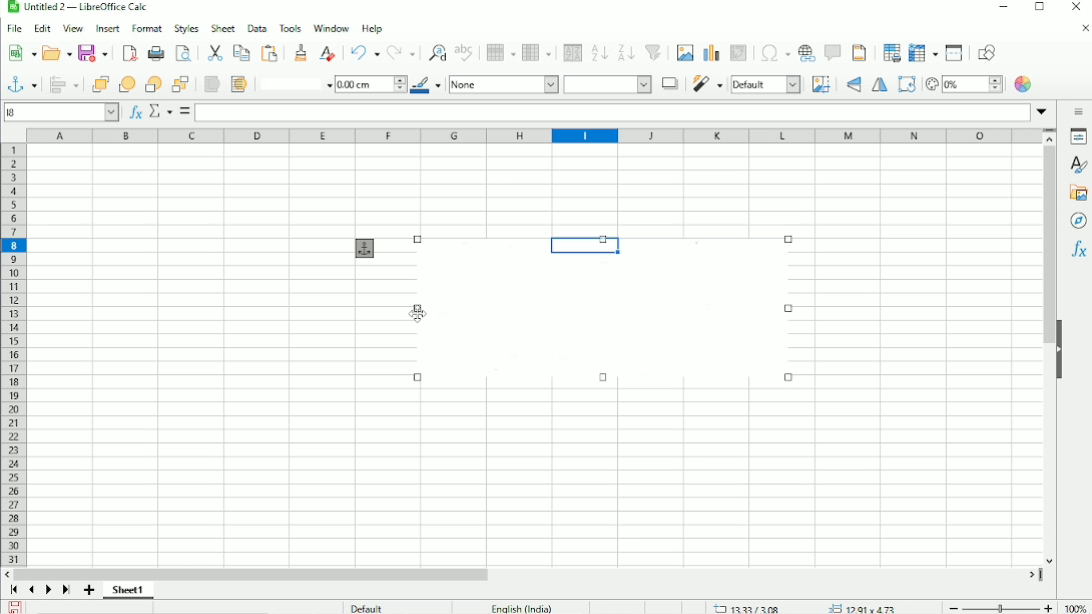 Image resolution: width=1092 pixels, height=614 pixels. I want to click on Copy, so click(241, 52).